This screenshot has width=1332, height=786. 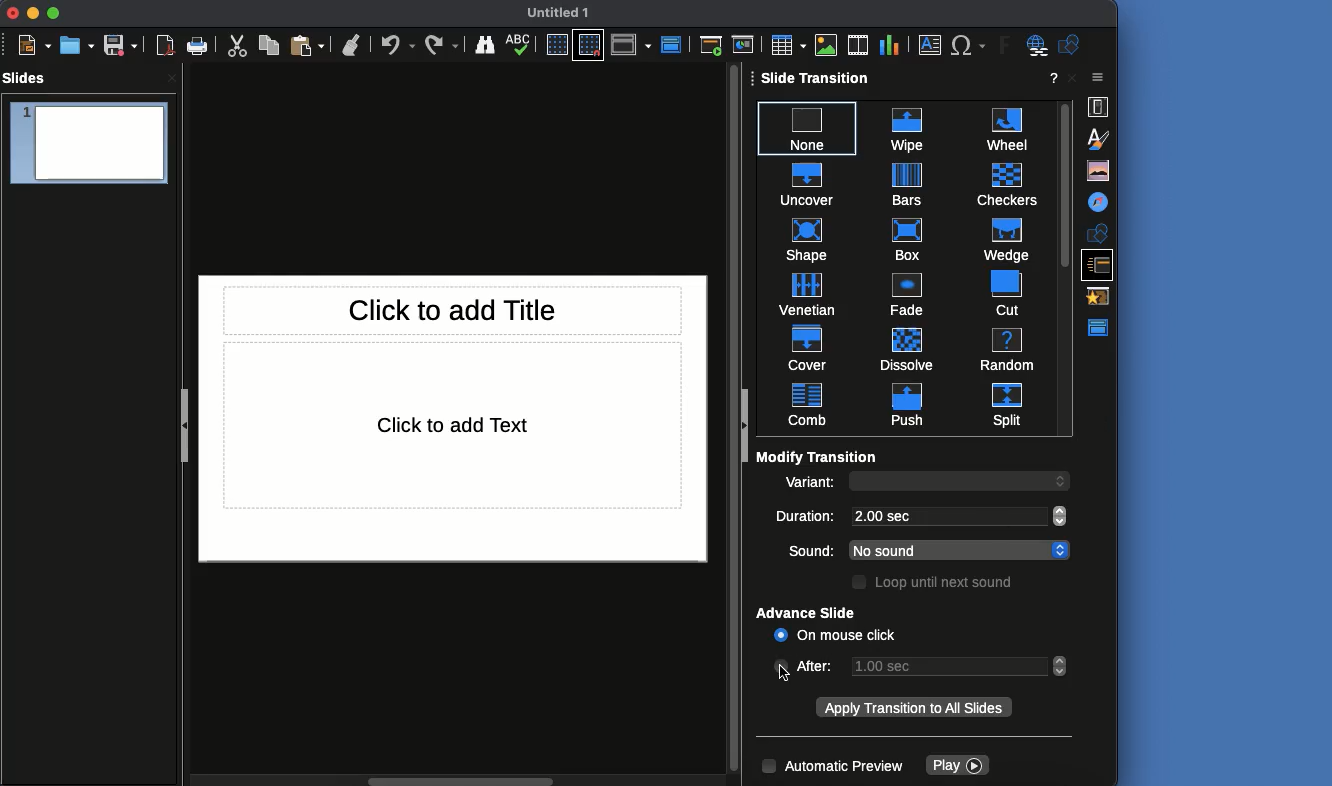 What do you see at coordinates (269, 46) in the screenshot?
I see `Copy` at bounding box center [269, 46].